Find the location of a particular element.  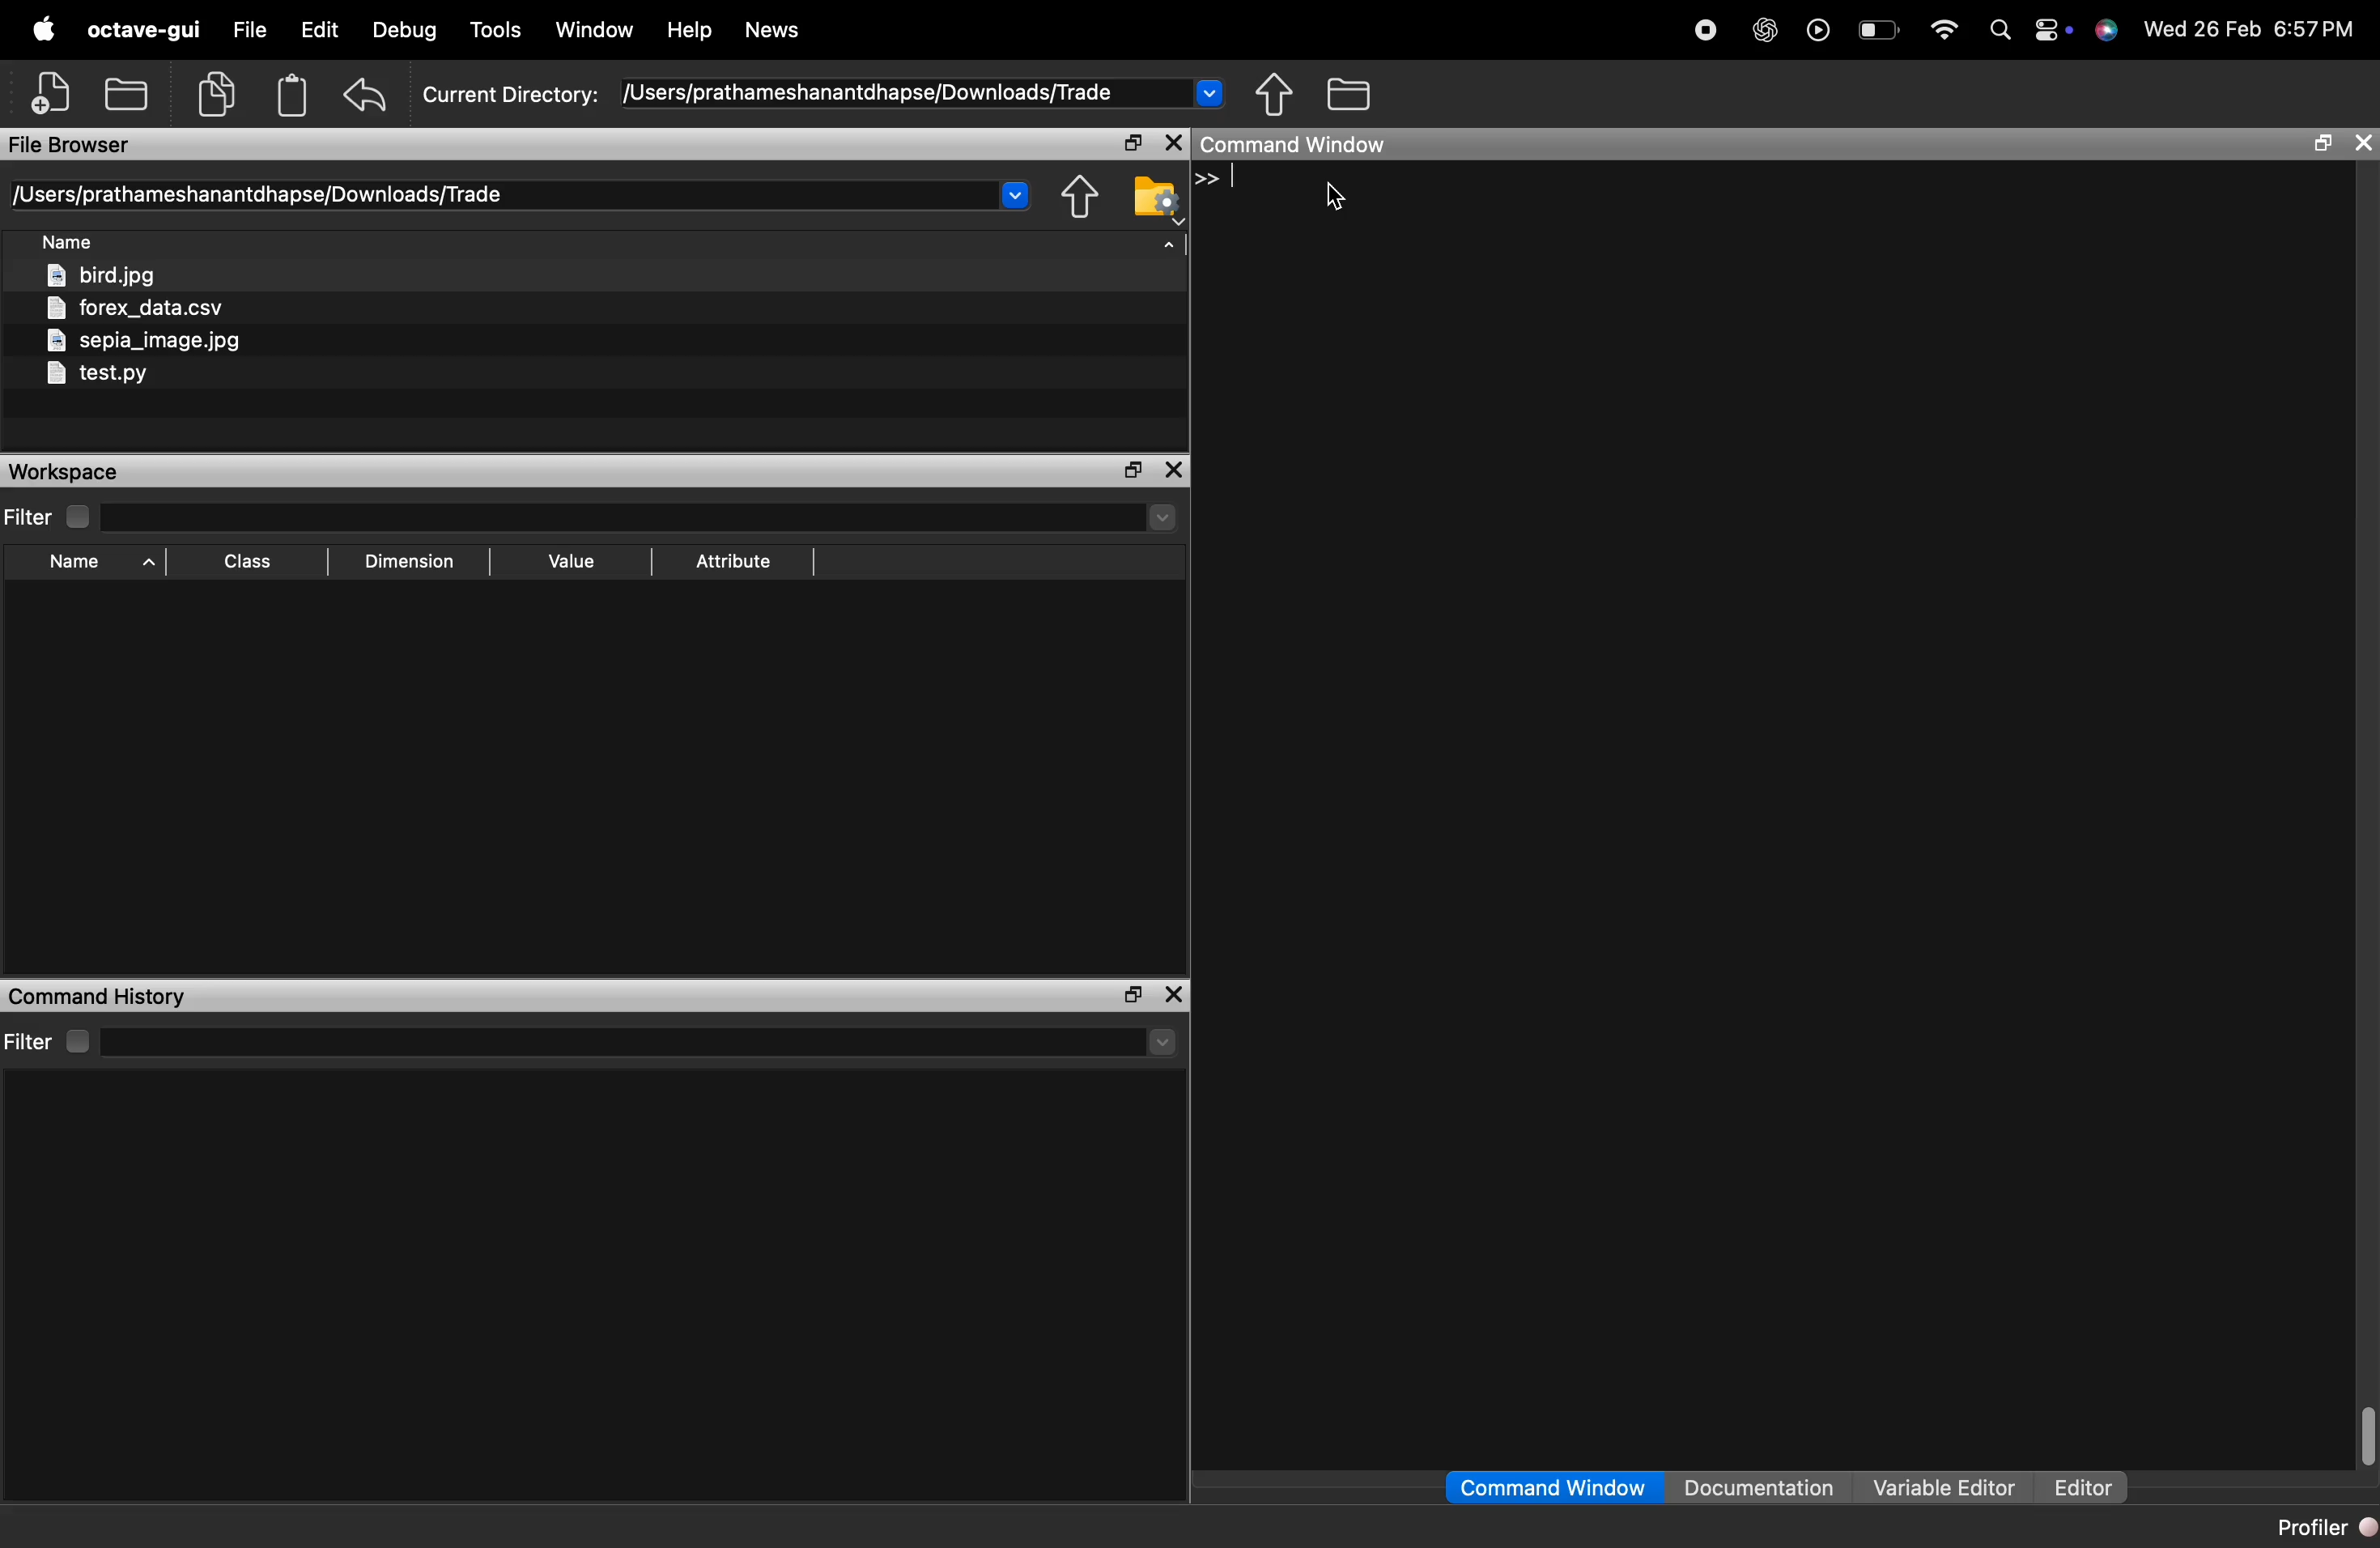

command window is located at coordinates (1552, 1487).